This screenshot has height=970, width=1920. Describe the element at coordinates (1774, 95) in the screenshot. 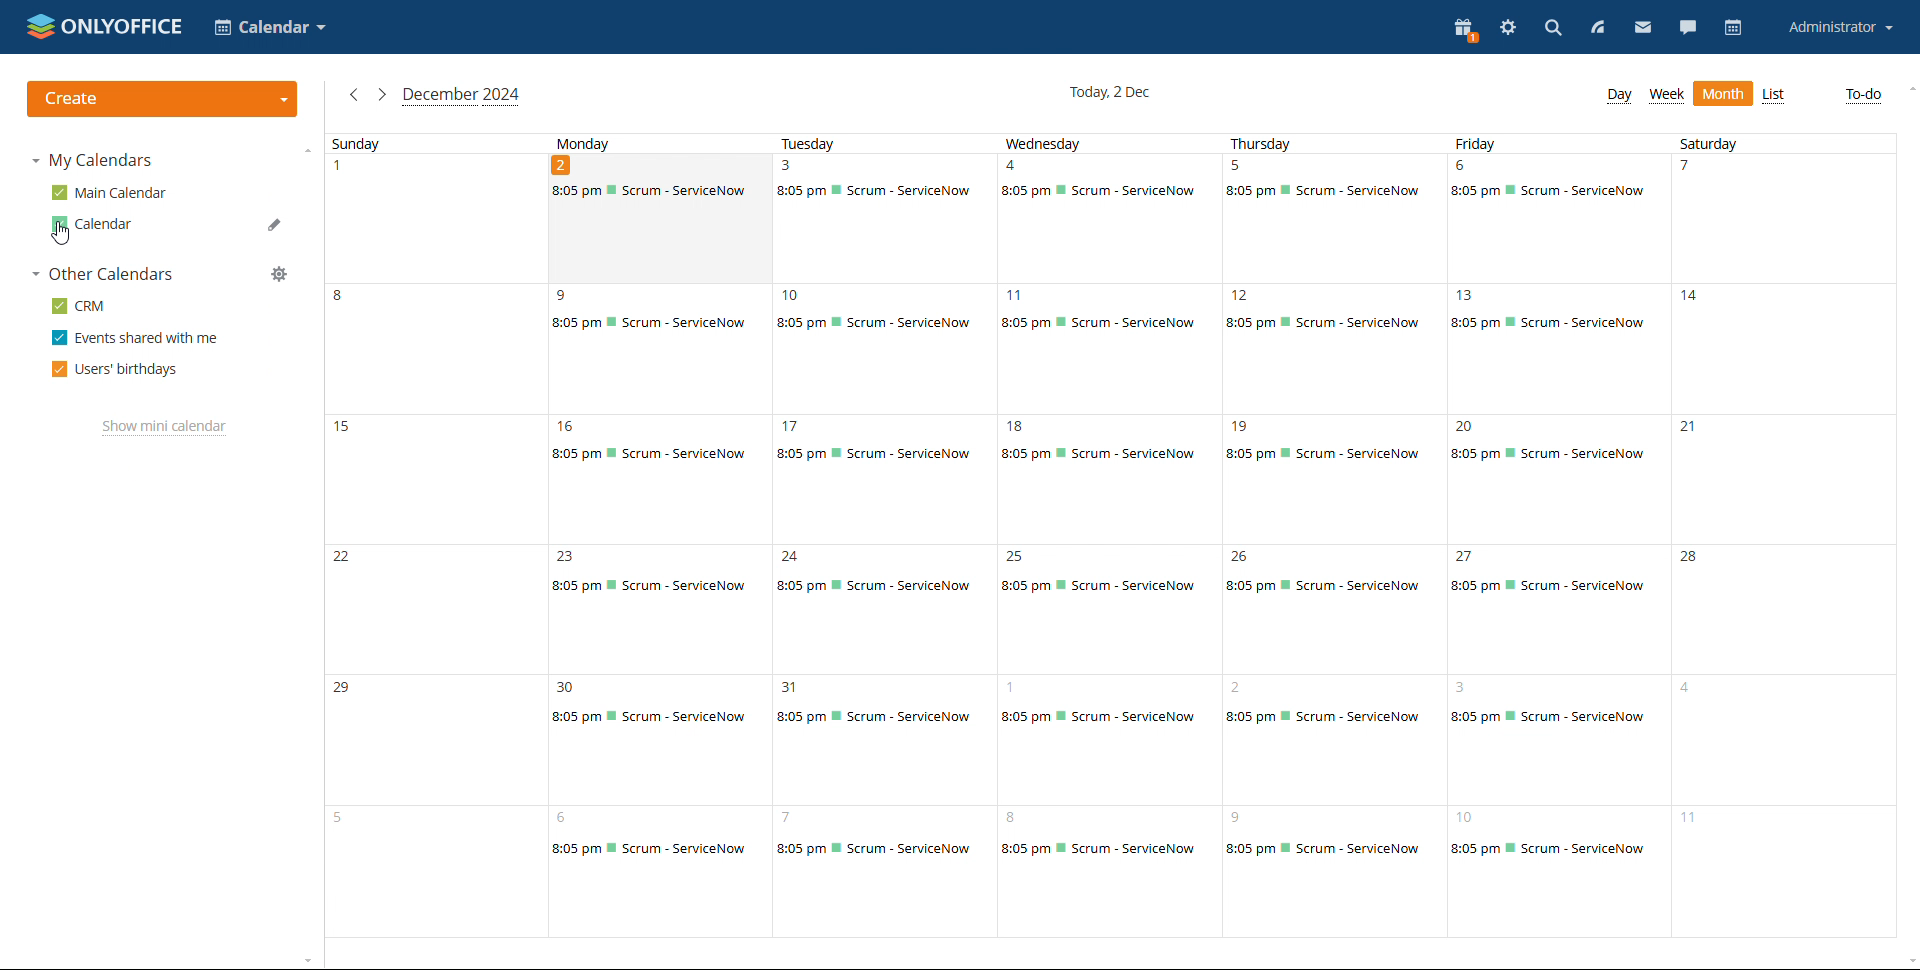

I see `list view` at that location.